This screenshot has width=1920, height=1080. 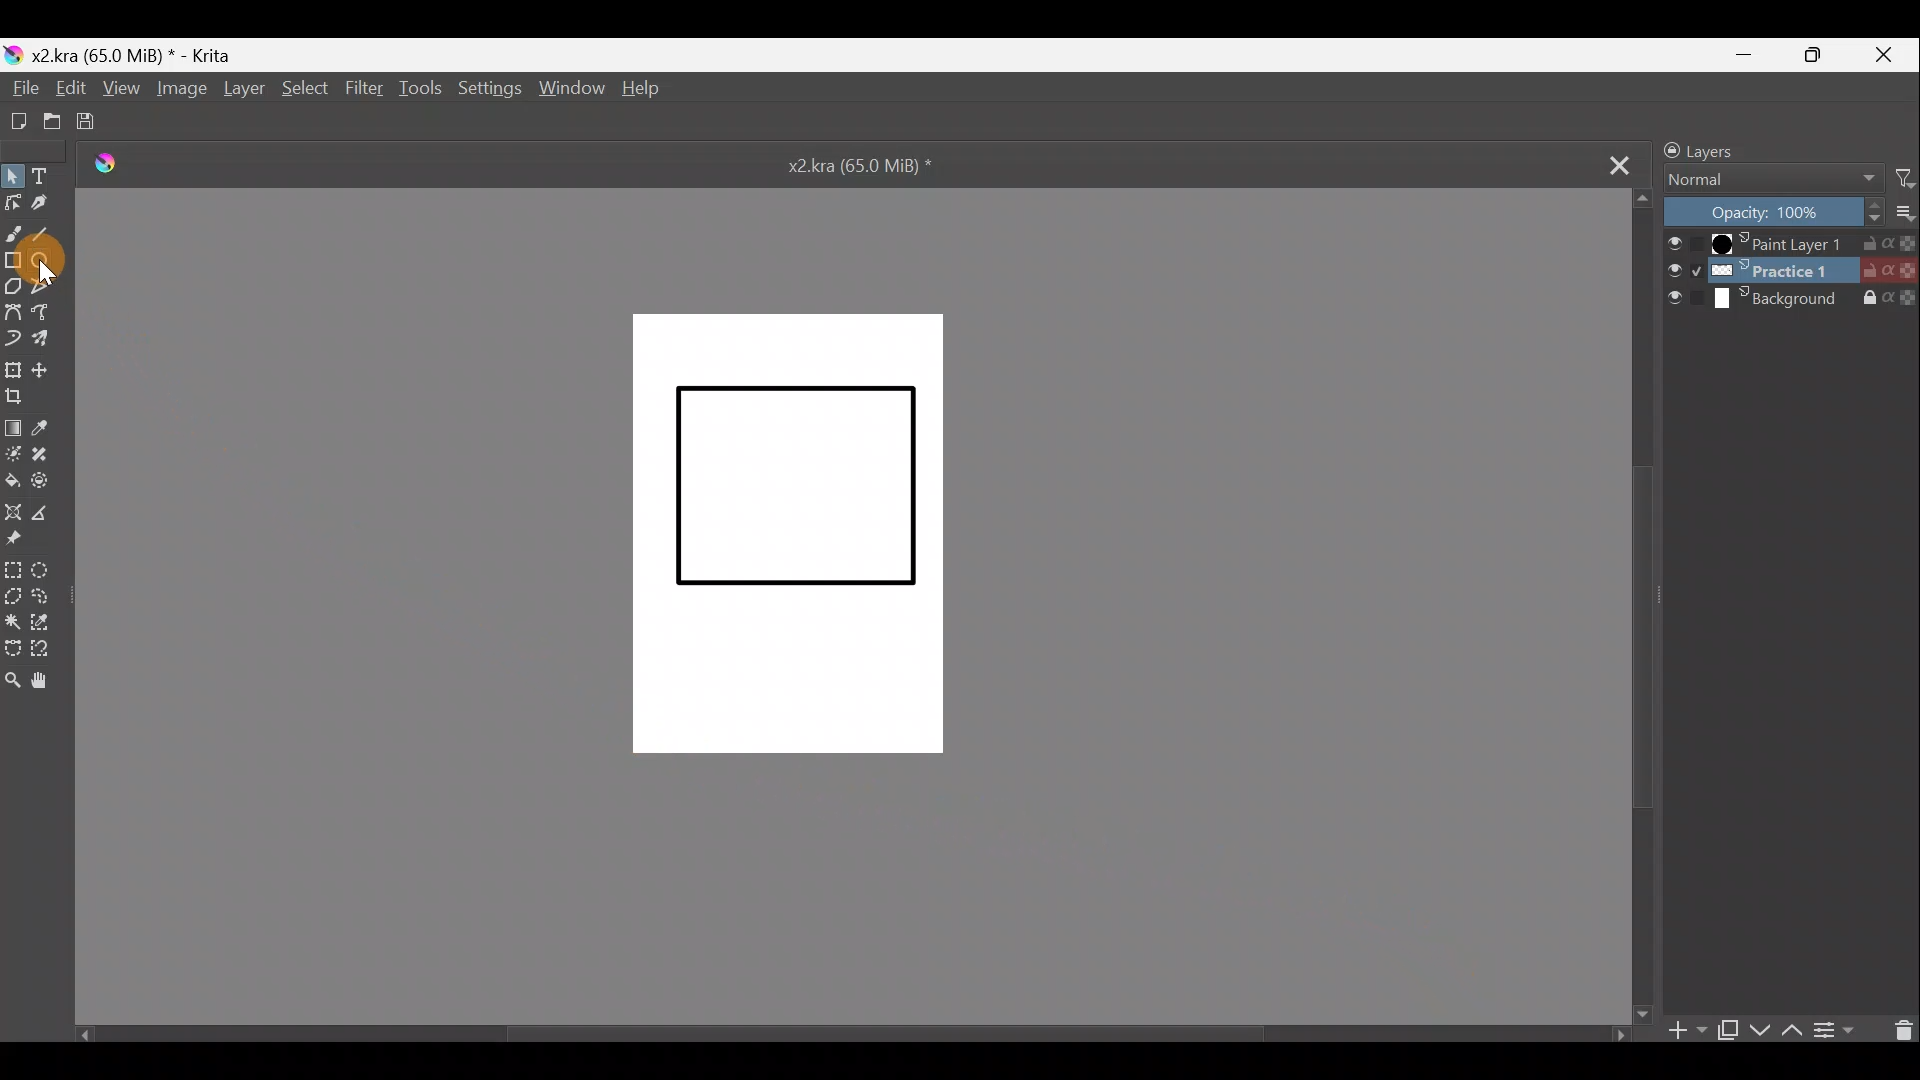 What do you see at coordinates (20, 89) in the screenshot?
I see `File` at bounding box center [20, 89].